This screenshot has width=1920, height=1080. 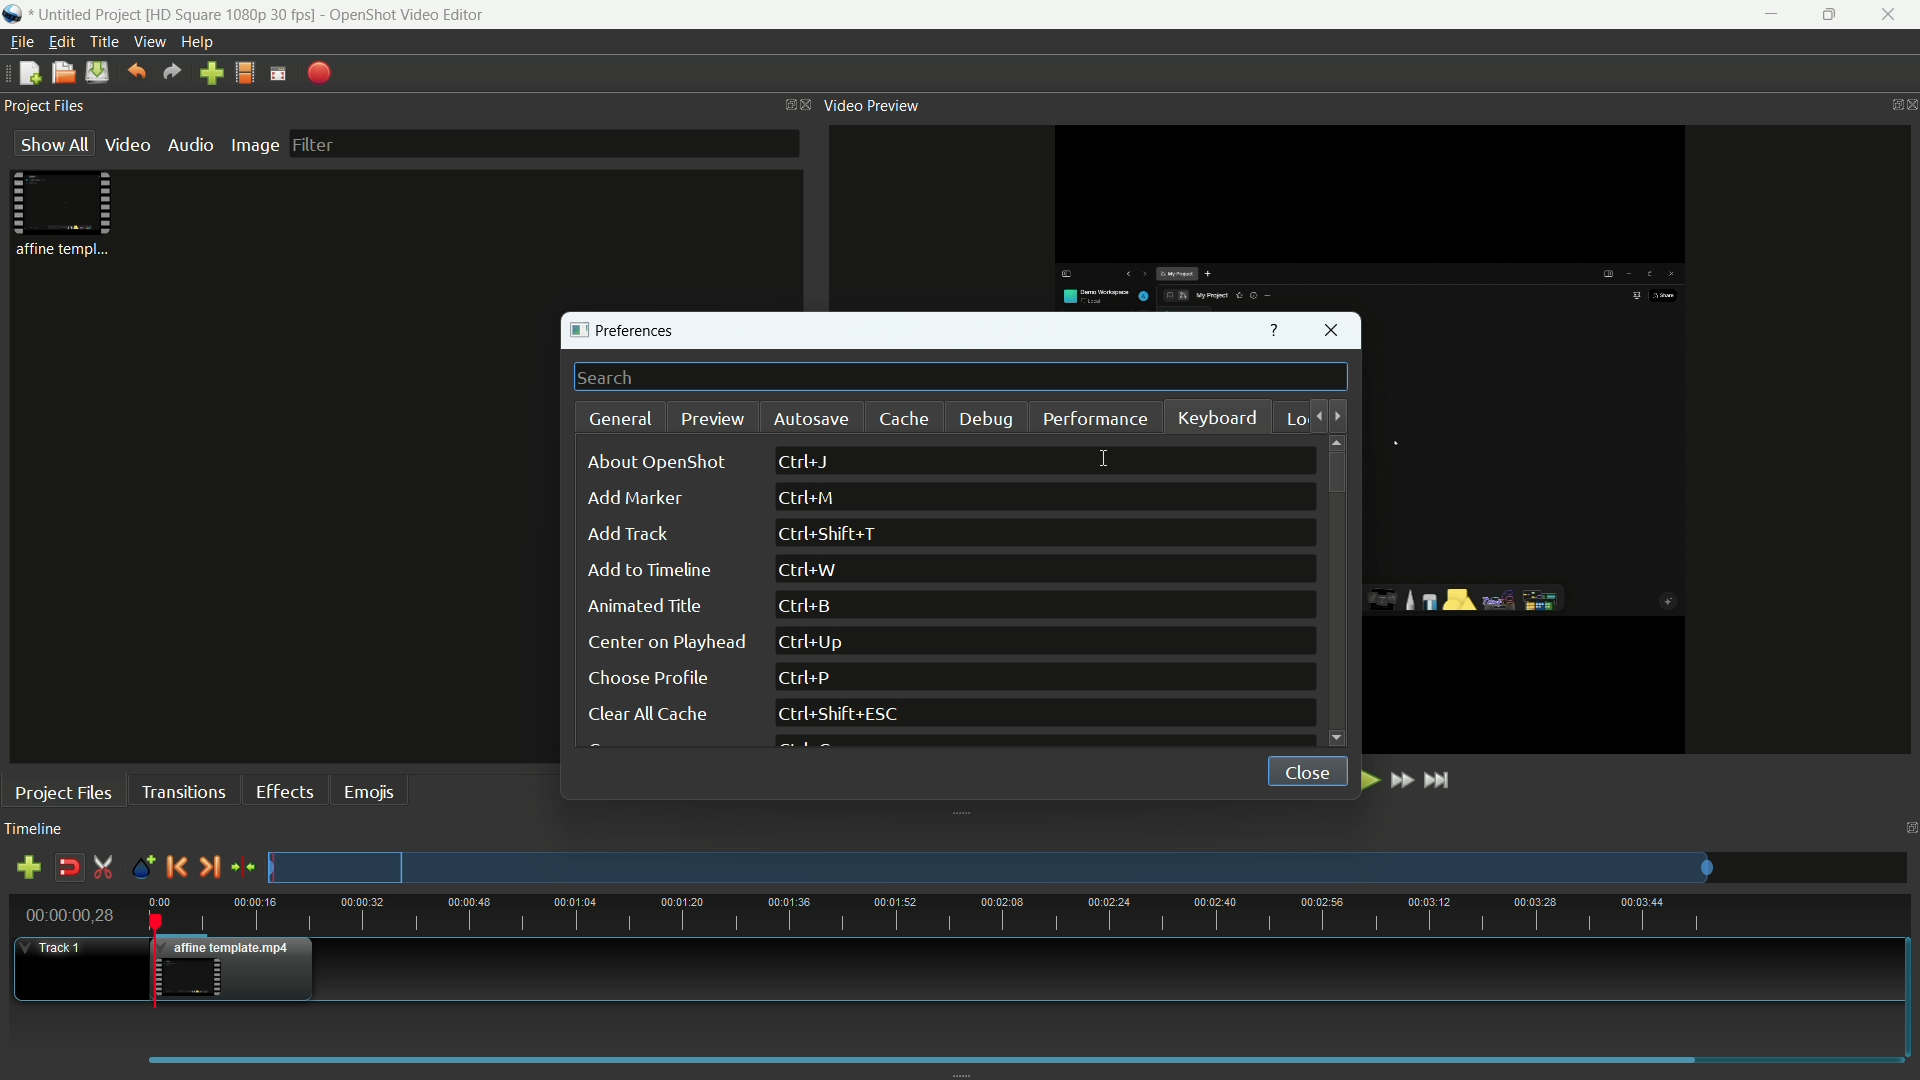 I want to click on redo, so click(x=173, y=72).